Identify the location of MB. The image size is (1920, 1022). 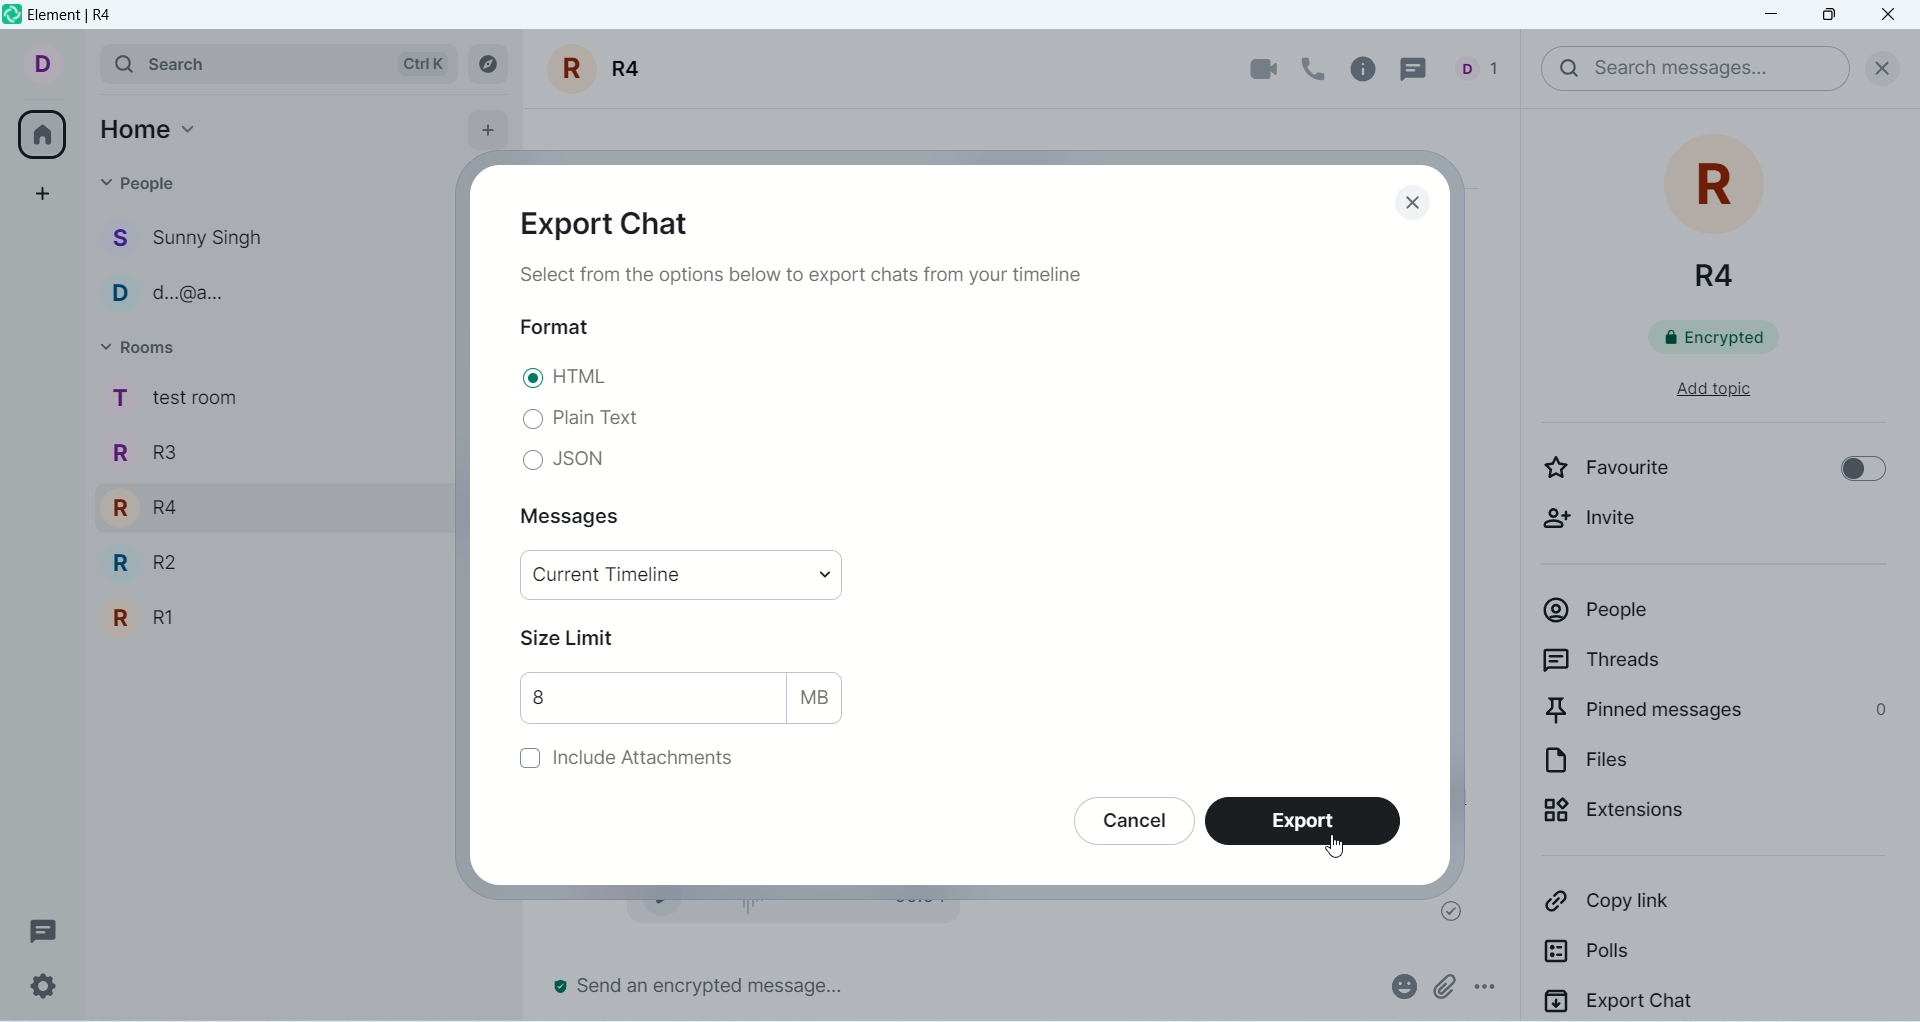
(819, 697).